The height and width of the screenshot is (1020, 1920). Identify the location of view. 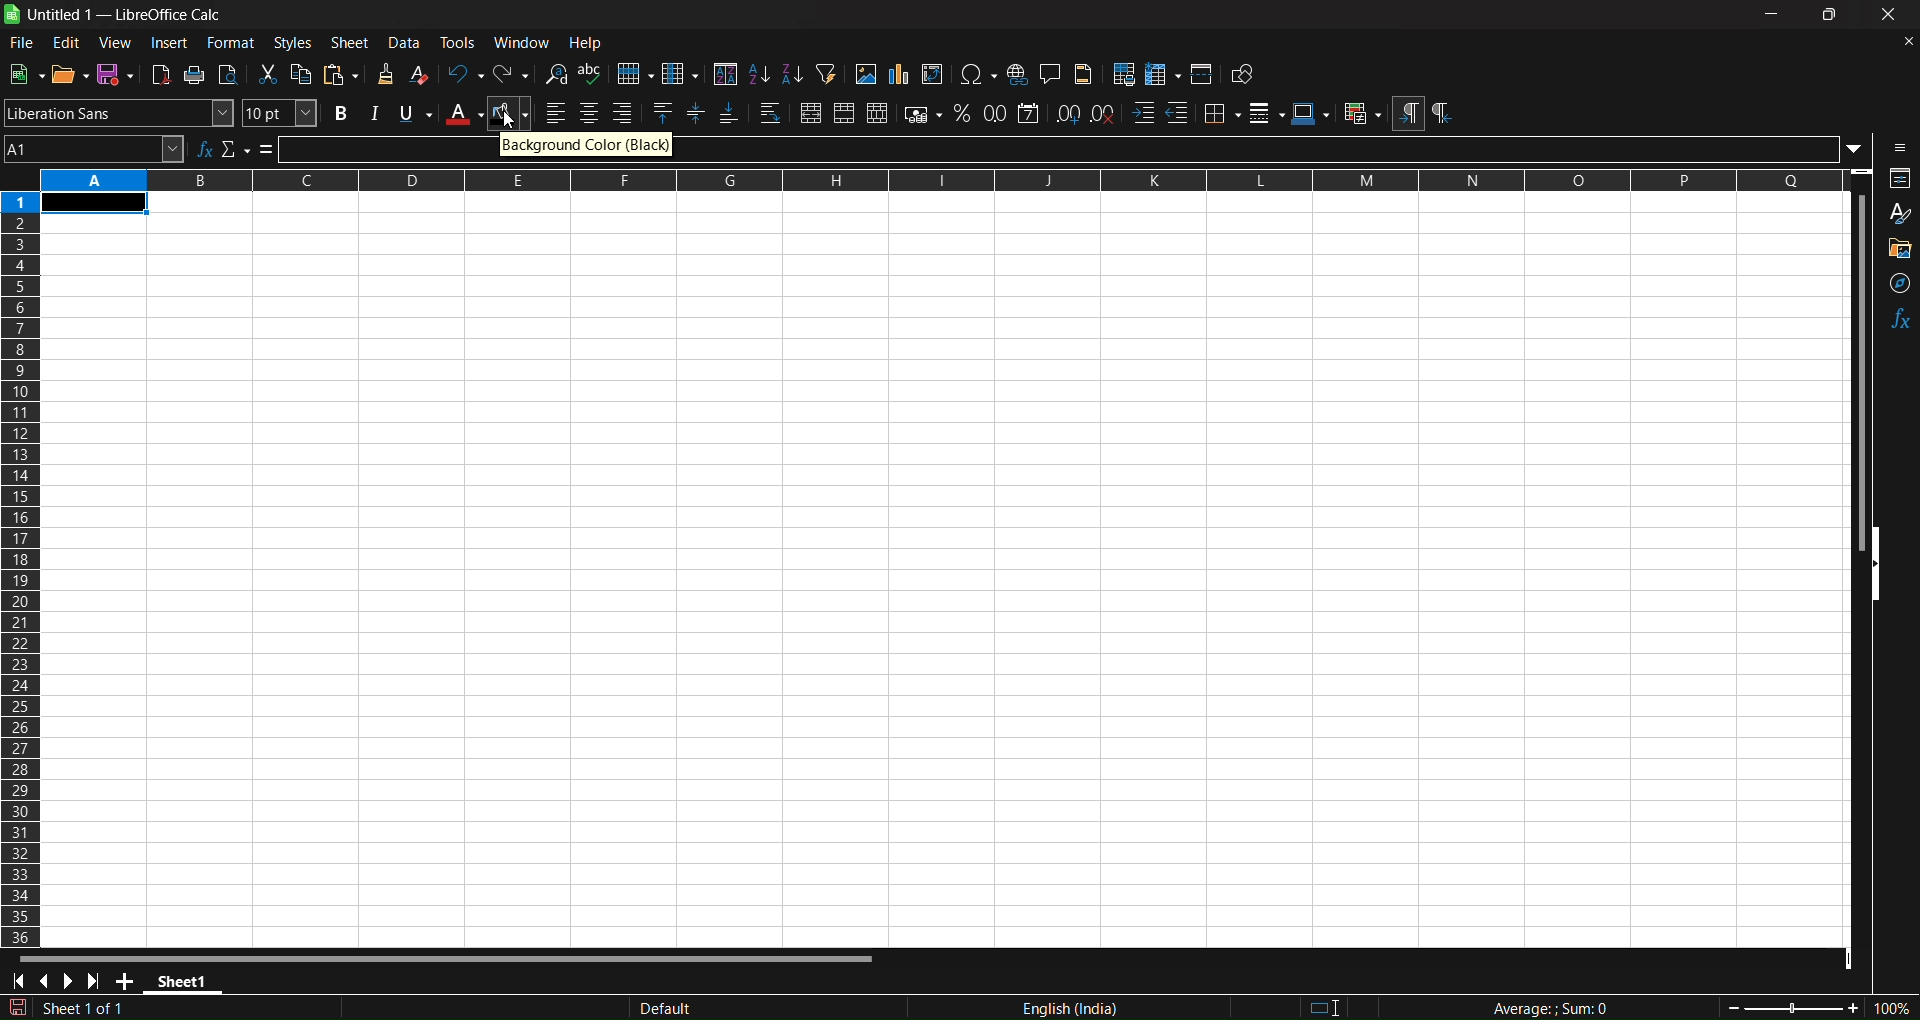
(116, 43).